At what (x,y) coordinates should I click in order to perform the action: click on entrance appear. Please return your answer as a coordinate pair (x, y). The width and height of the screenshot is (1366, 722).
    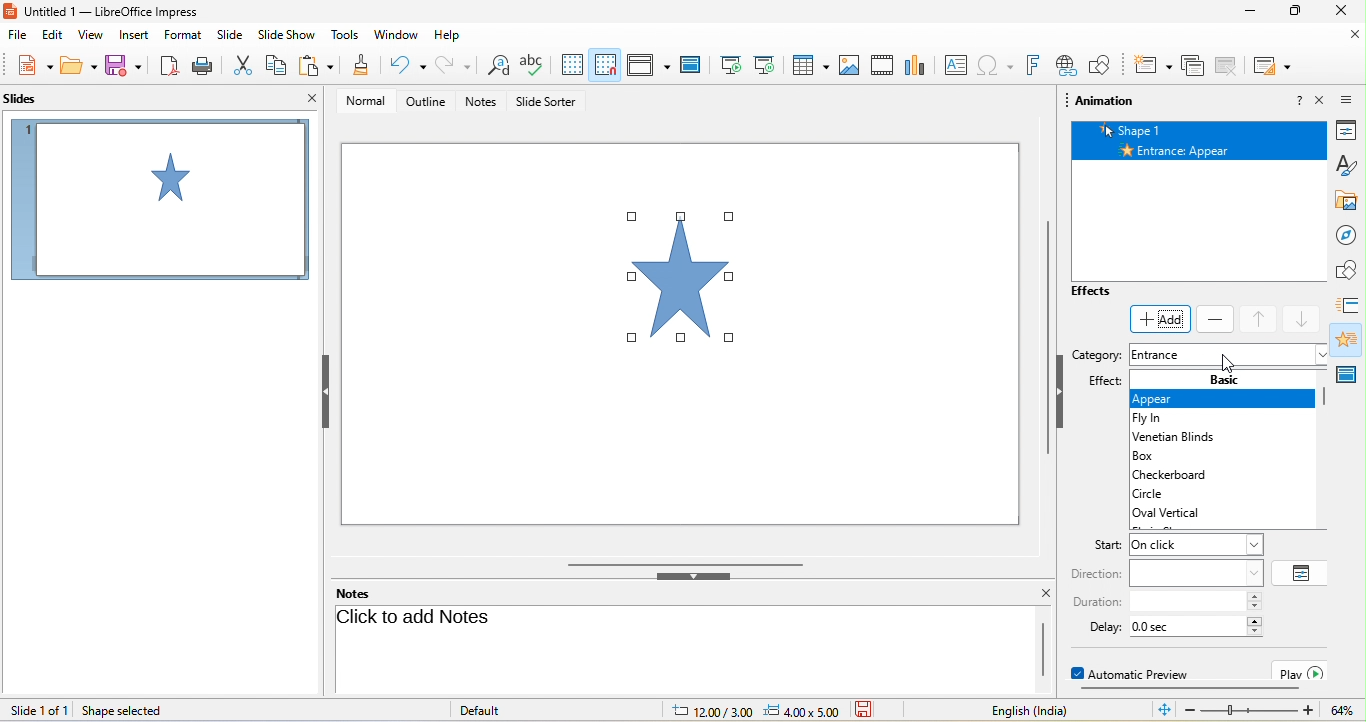
    Looking at the image, I should click on (1202, 150).